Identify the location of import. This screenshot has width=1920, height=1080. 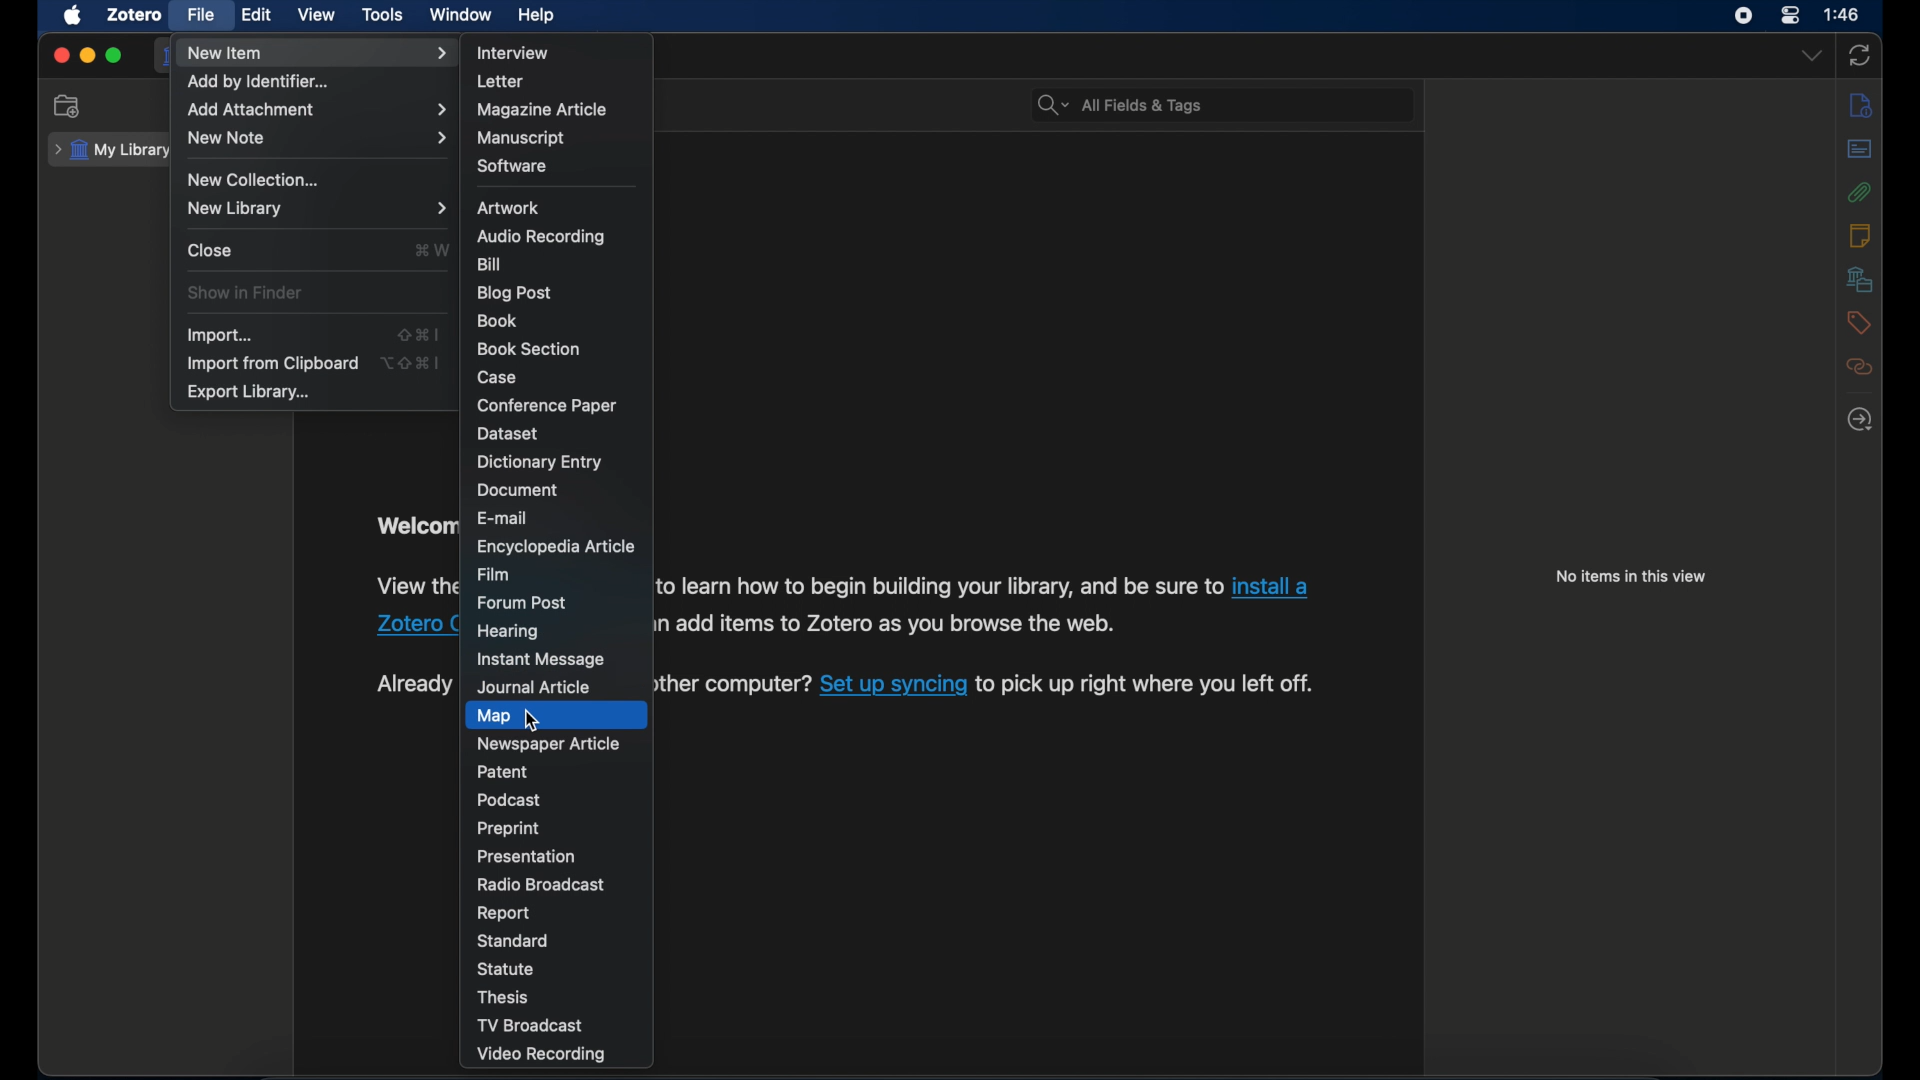
(217, 335).